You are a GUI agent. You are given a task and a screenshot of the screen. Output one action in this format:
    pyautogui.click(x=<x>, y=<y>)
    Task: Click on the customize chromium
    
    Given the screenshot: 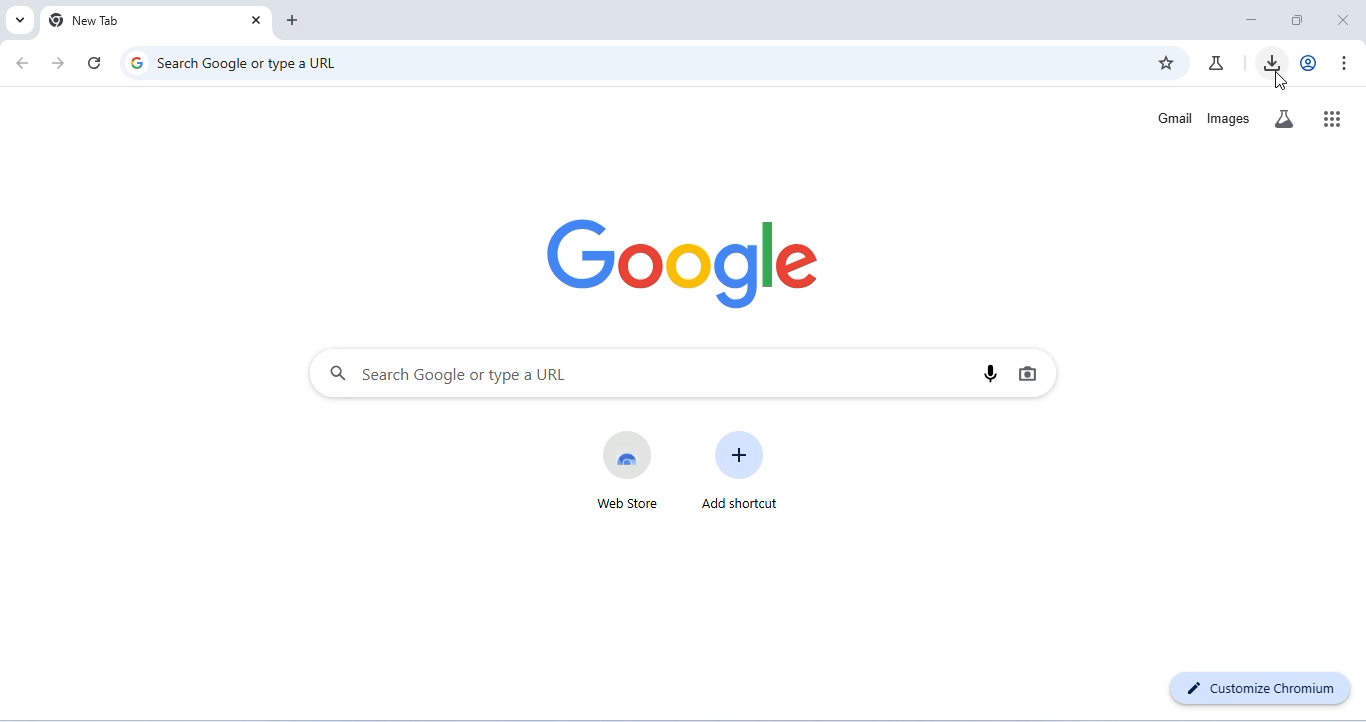 What is the action you would take?
    pyautogui.click(x=1257, y=689)
    